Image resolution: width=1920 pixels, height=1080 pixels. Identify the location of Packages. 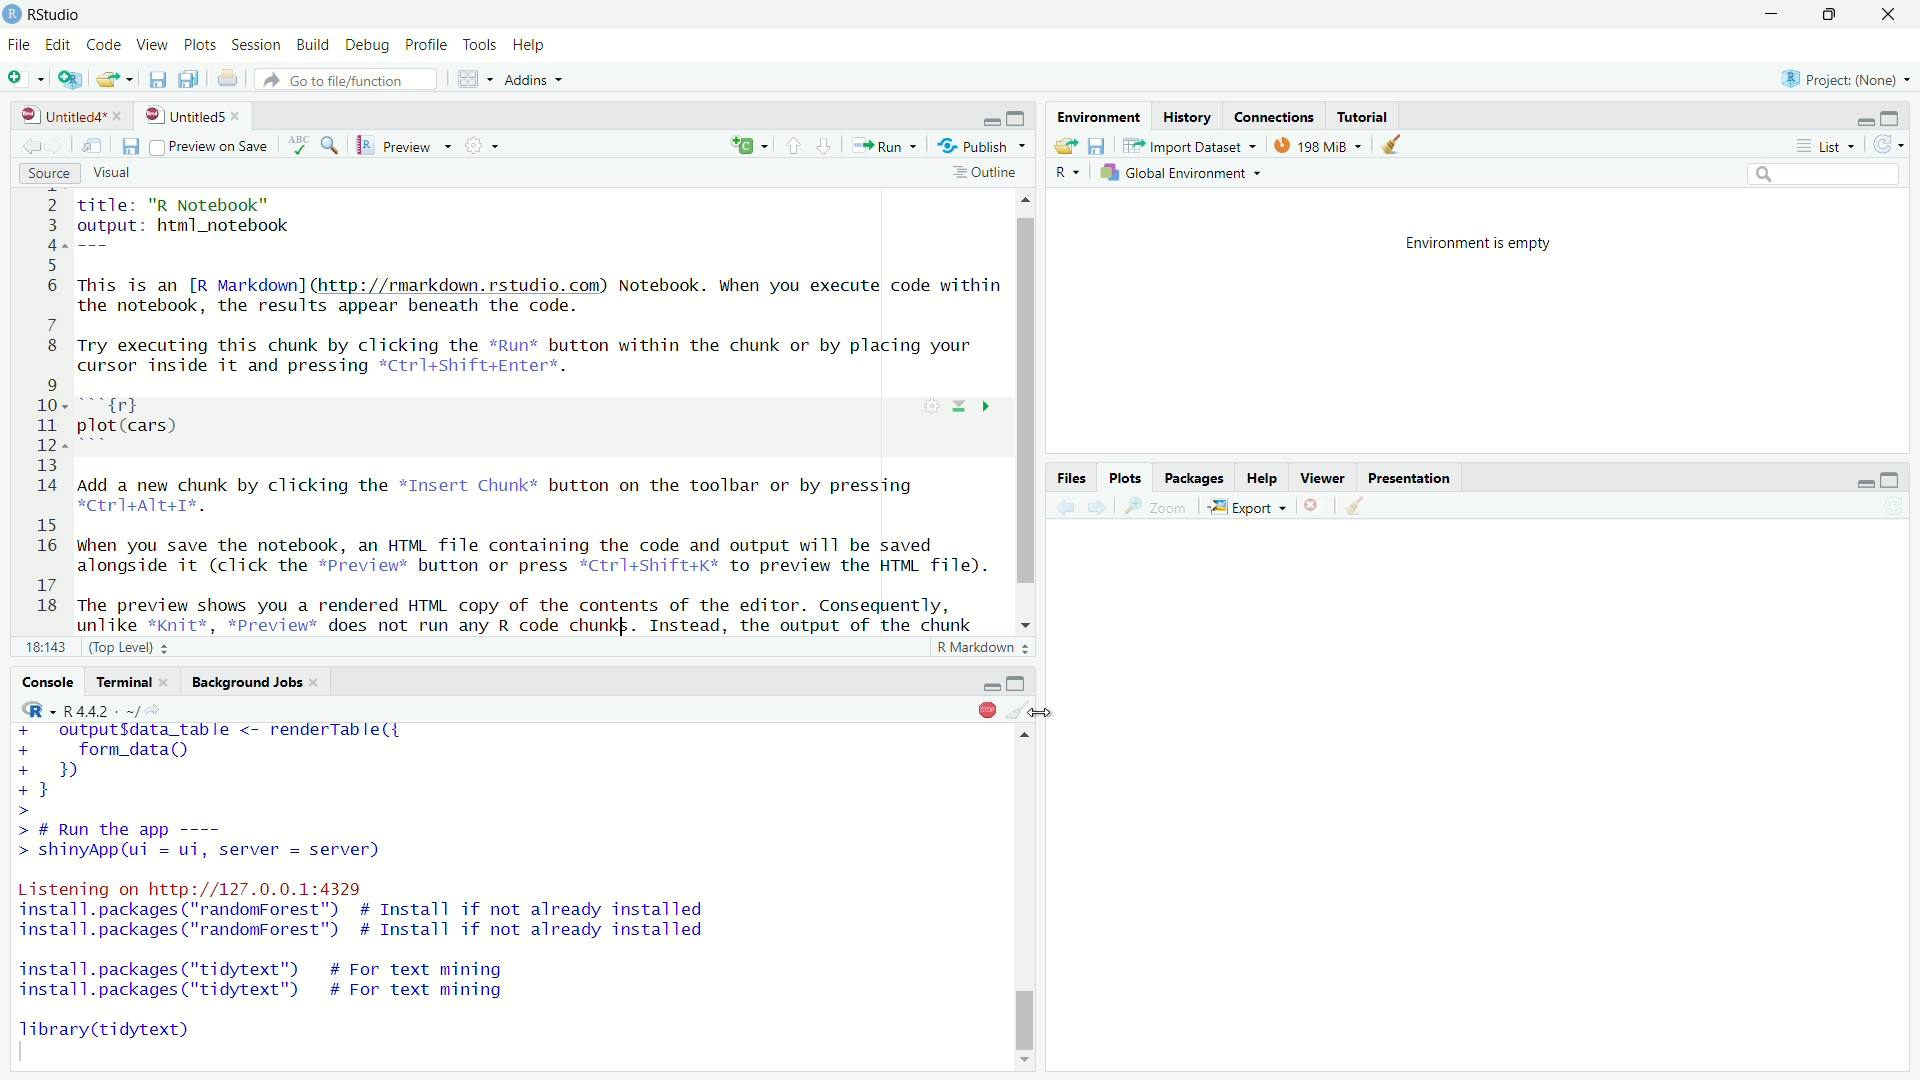
(1196, 479).